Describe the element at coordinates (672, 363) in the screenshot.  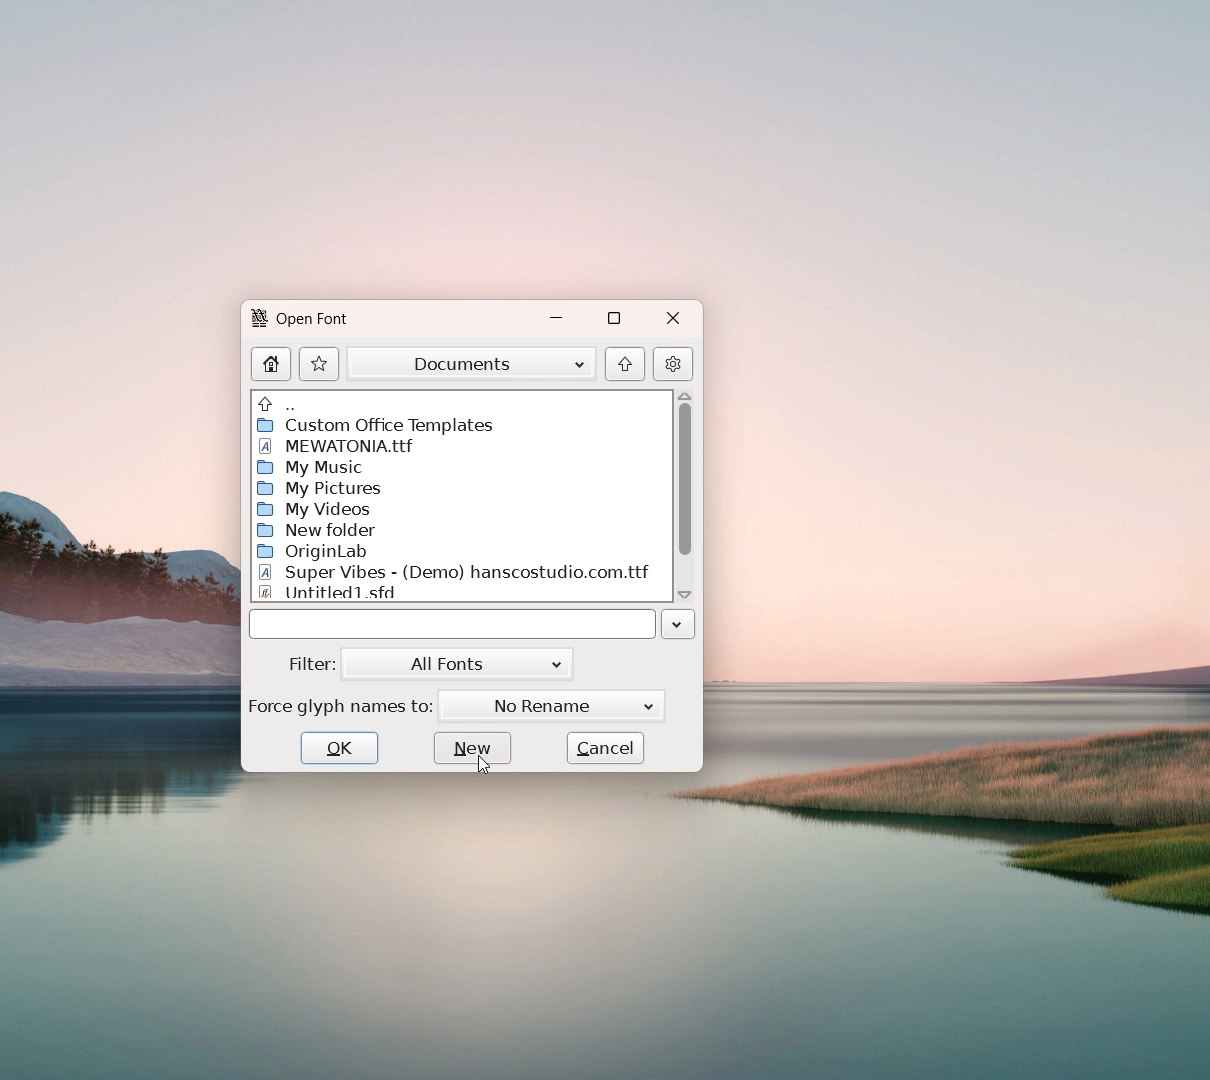
I see `settings` at that location.